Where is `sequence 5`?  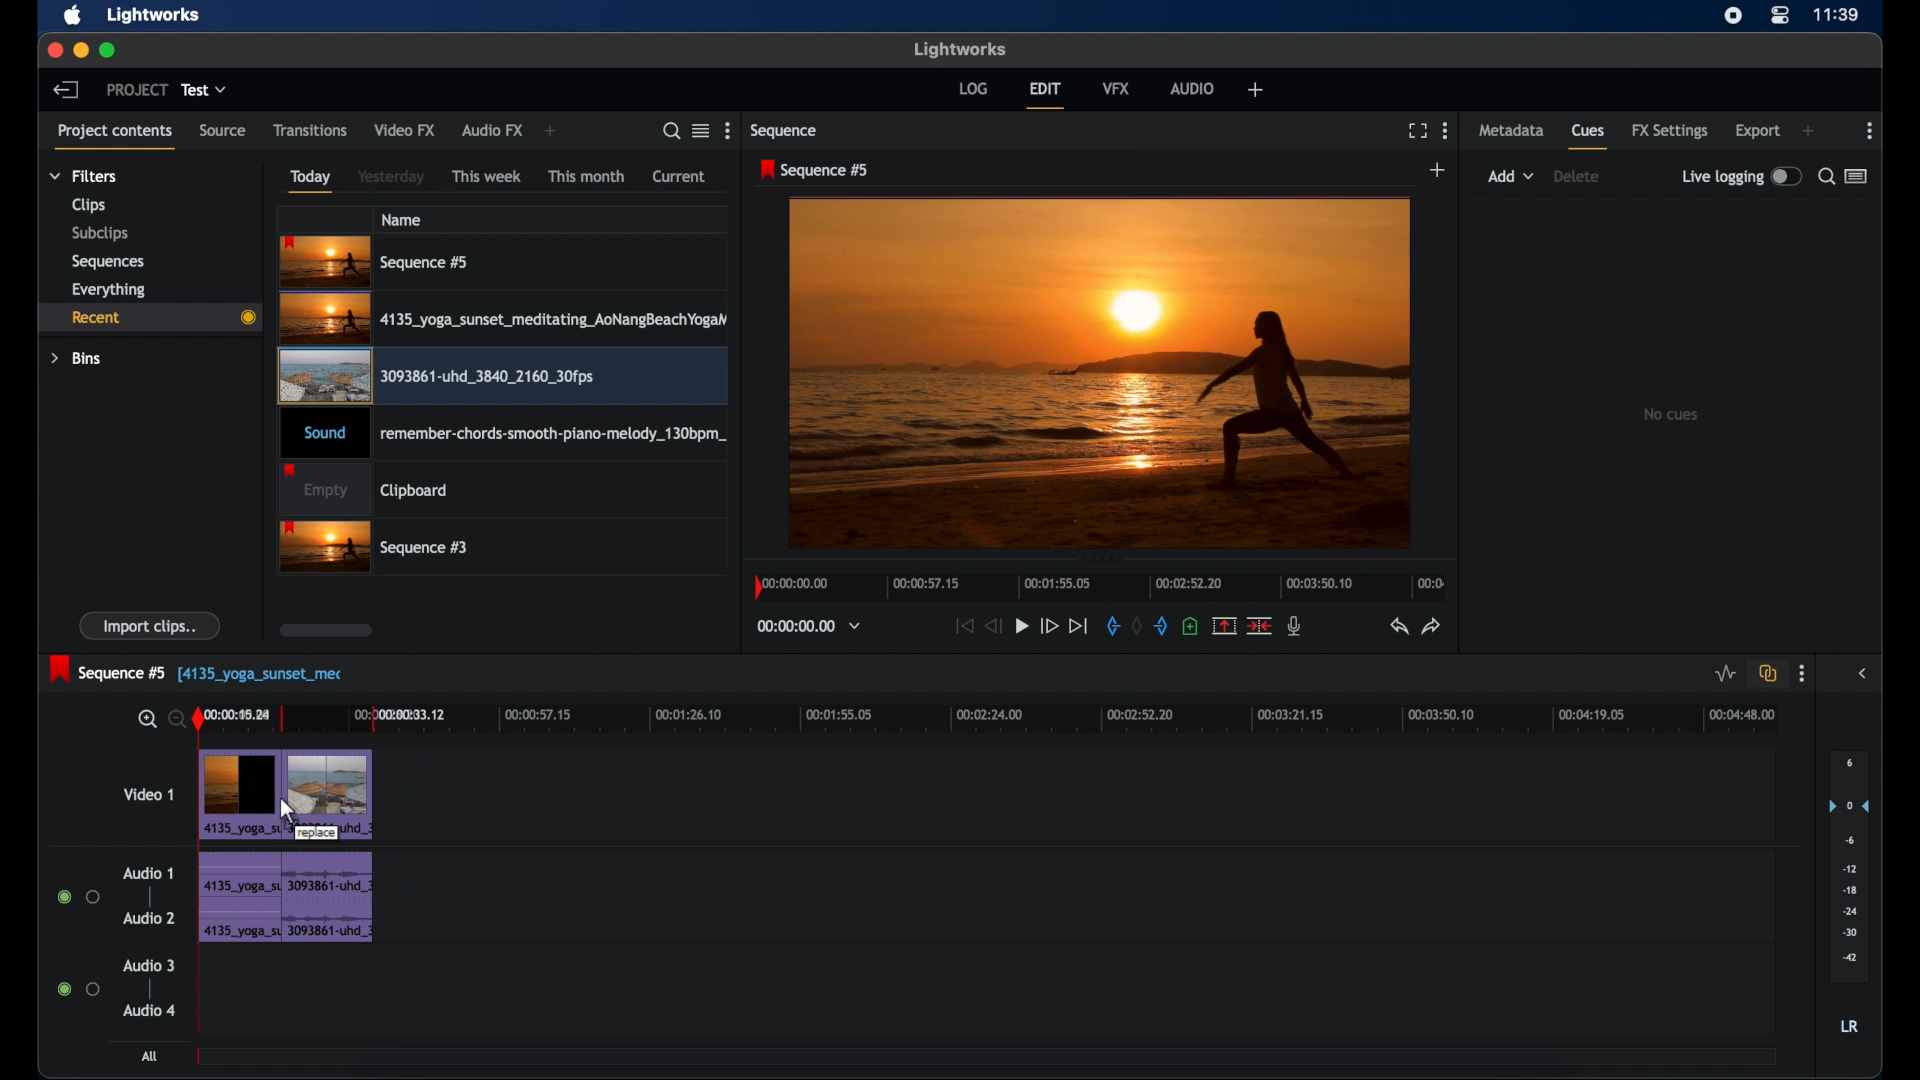 sequence 5 is located at coordinates (378, 262).